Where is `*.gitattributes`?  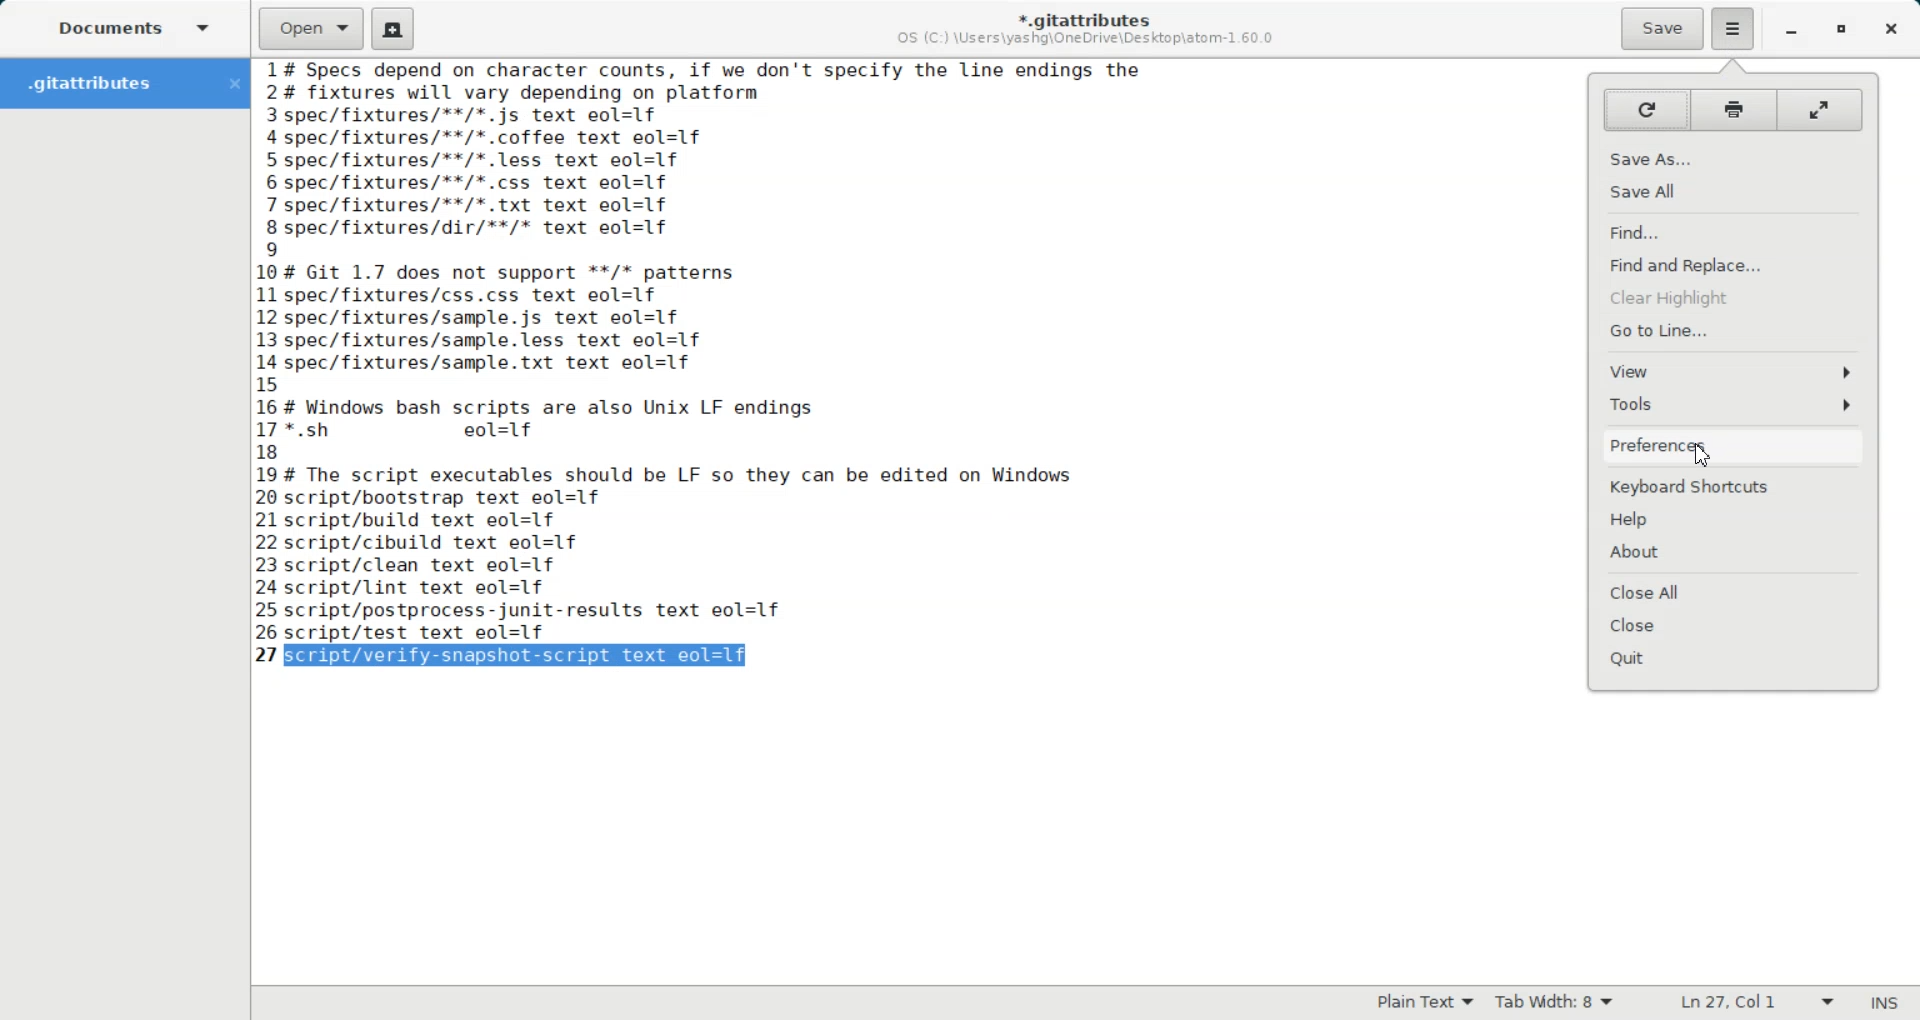
*.gitattributes is located at coordinates (1080, 15).